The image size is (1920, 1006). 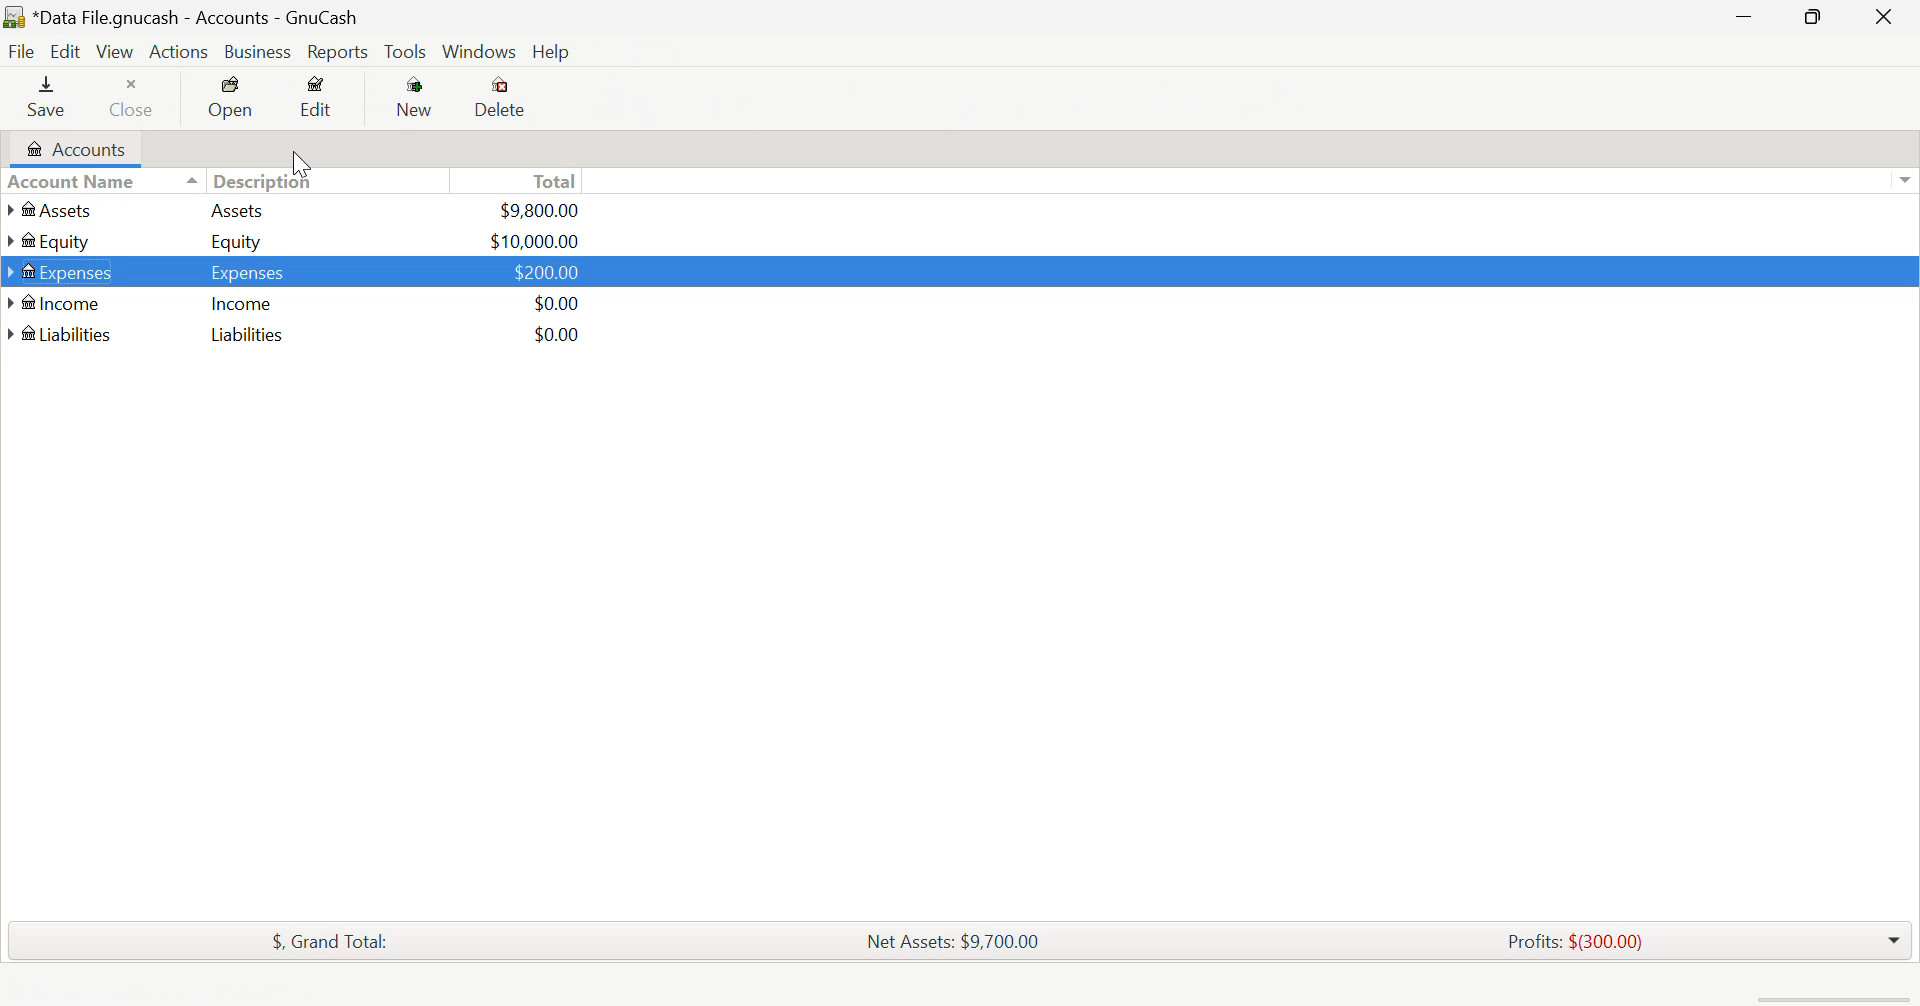 What do you see at coordinates (295, 333) in the screenshot?
I see `Liabilities Liabilities $0.00` at bounding box center [295, 333].